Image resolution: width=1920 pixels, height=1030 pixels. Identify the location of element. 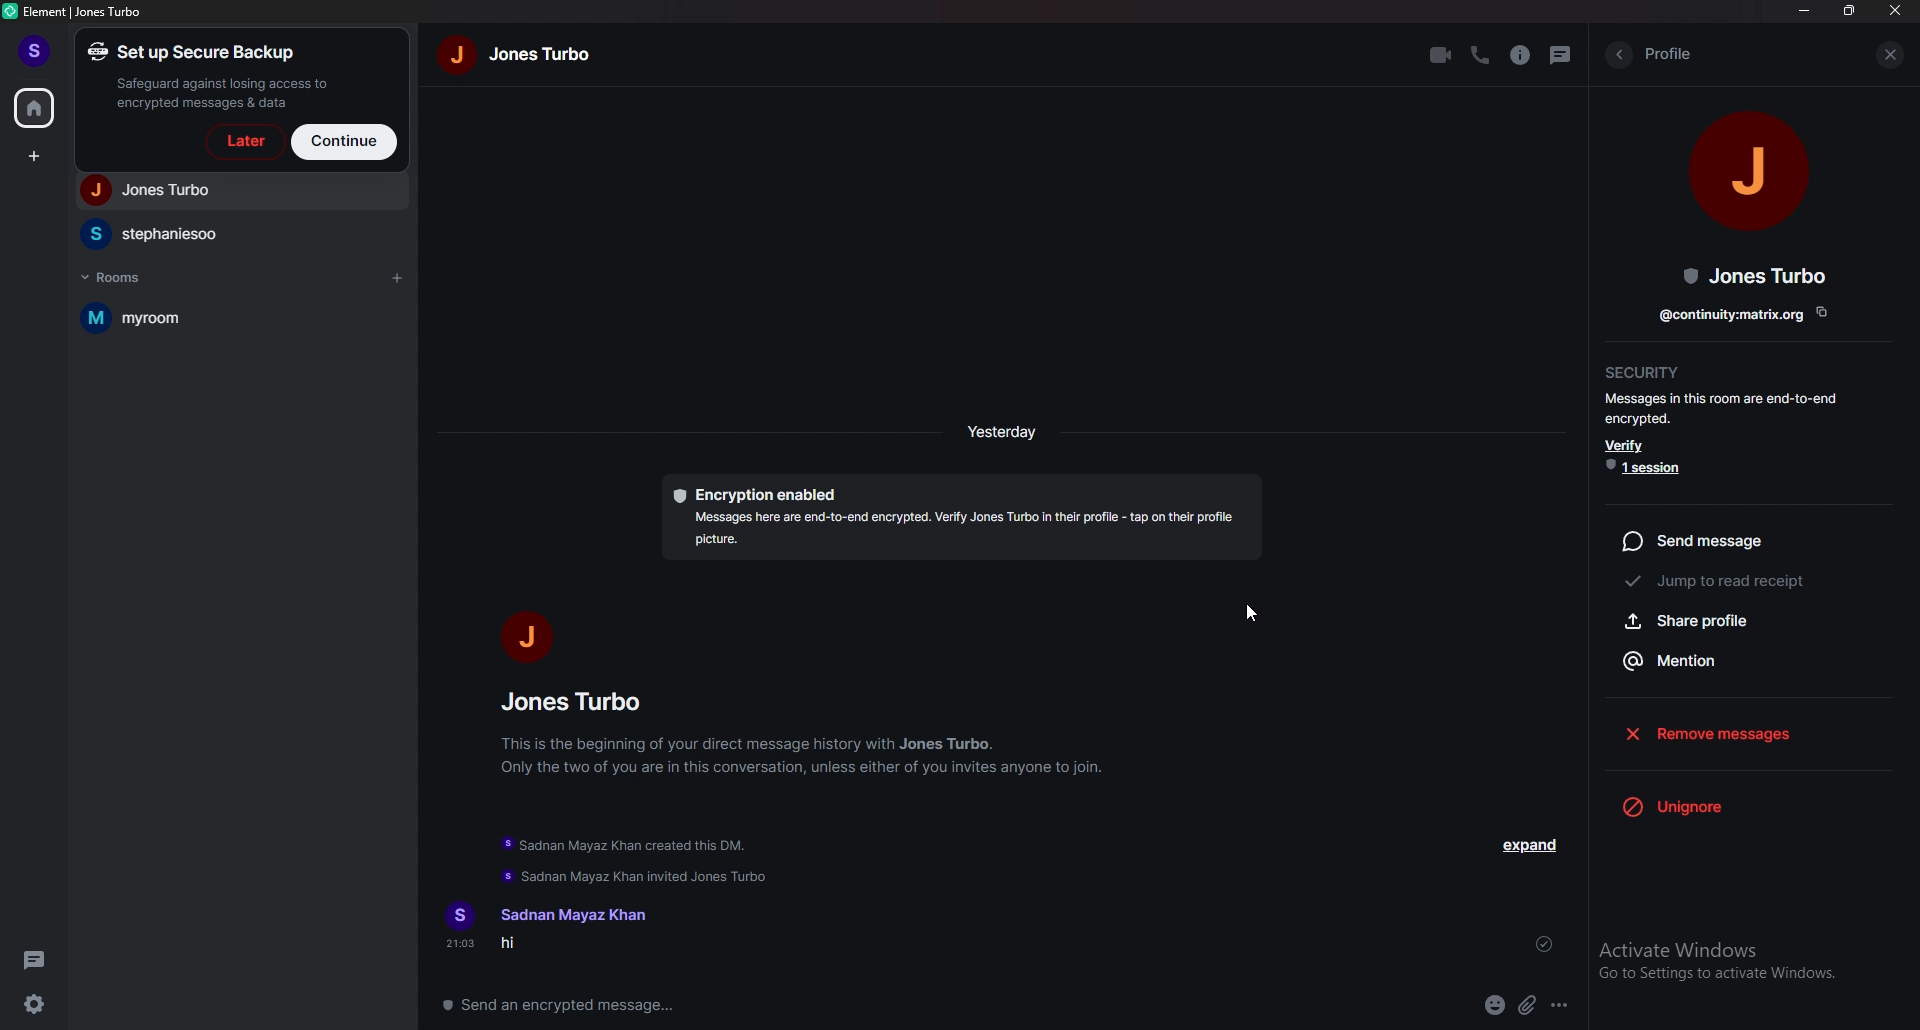
(76, 12).